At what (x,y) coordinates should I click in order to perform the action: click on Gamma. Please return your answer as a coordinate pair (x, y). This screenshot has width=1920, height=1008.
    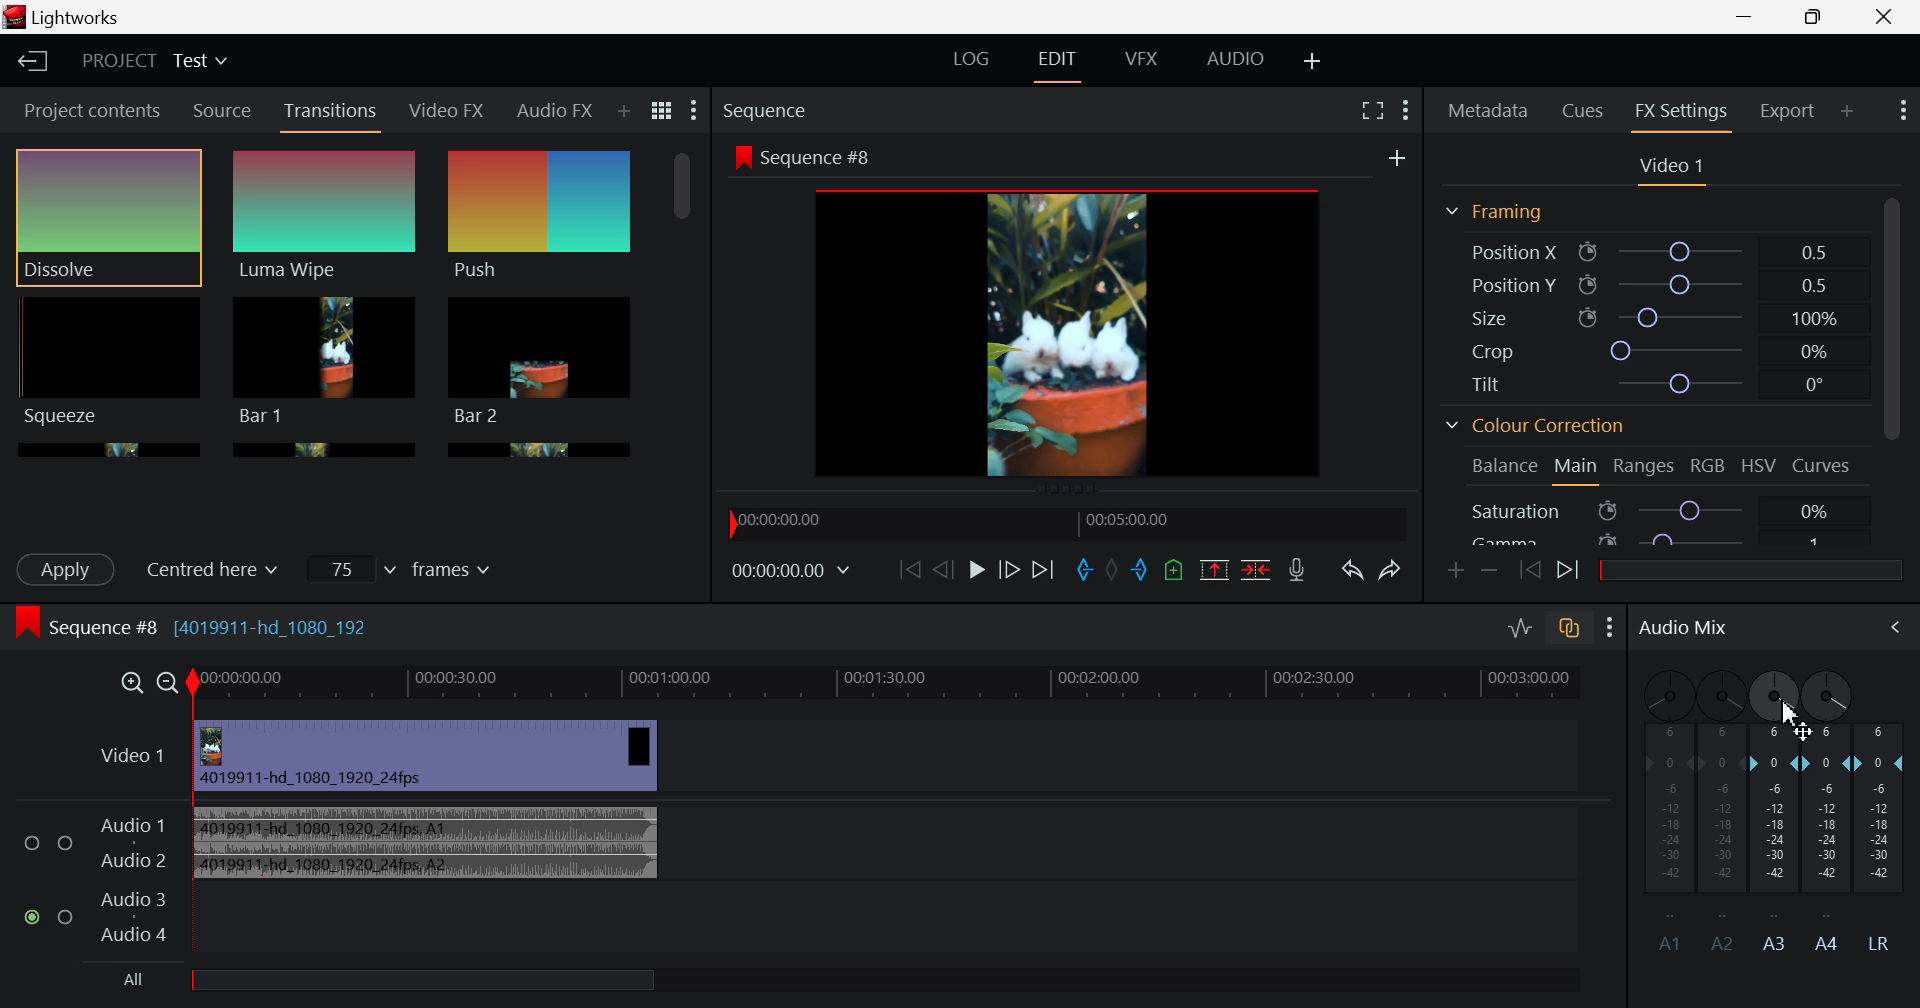
    Looking at the image, I should click on (1657, 540).